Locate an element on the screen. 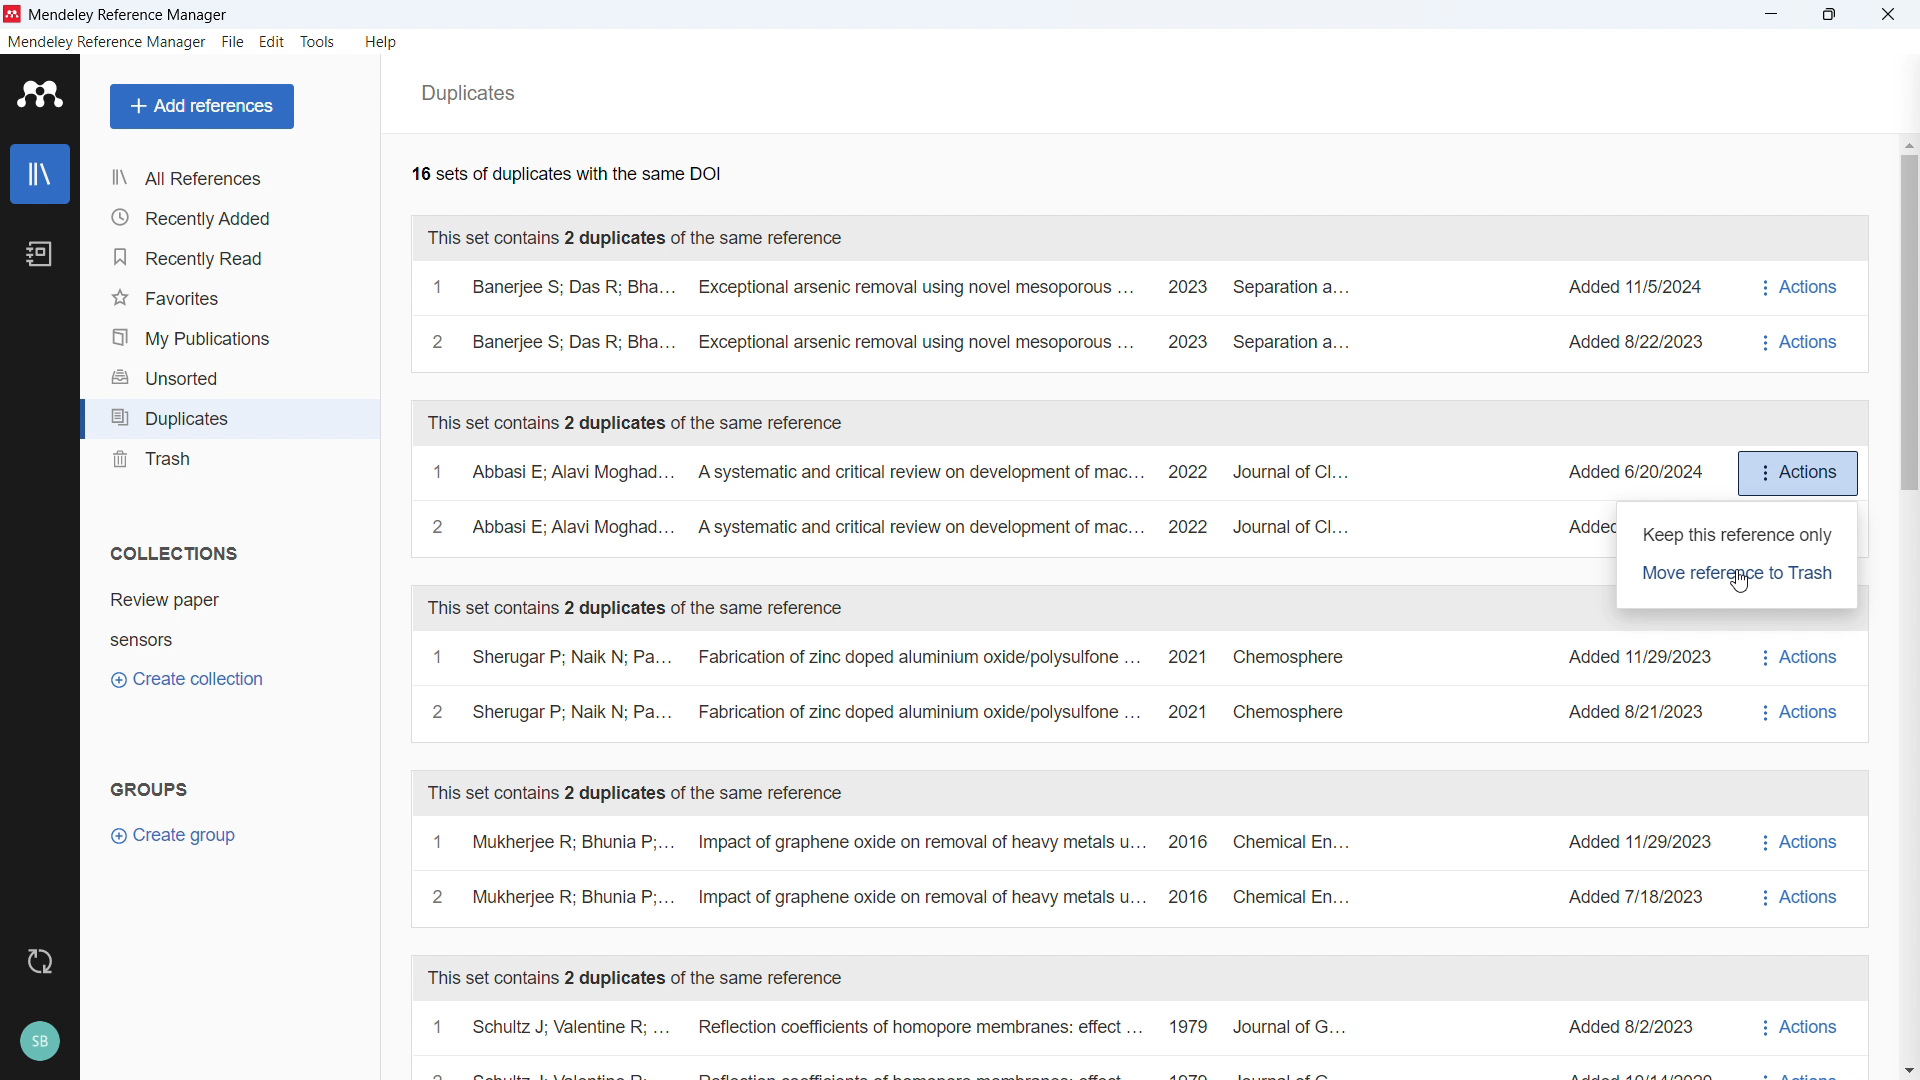  A set of duplicates  is located at coordinates (1073, 687).